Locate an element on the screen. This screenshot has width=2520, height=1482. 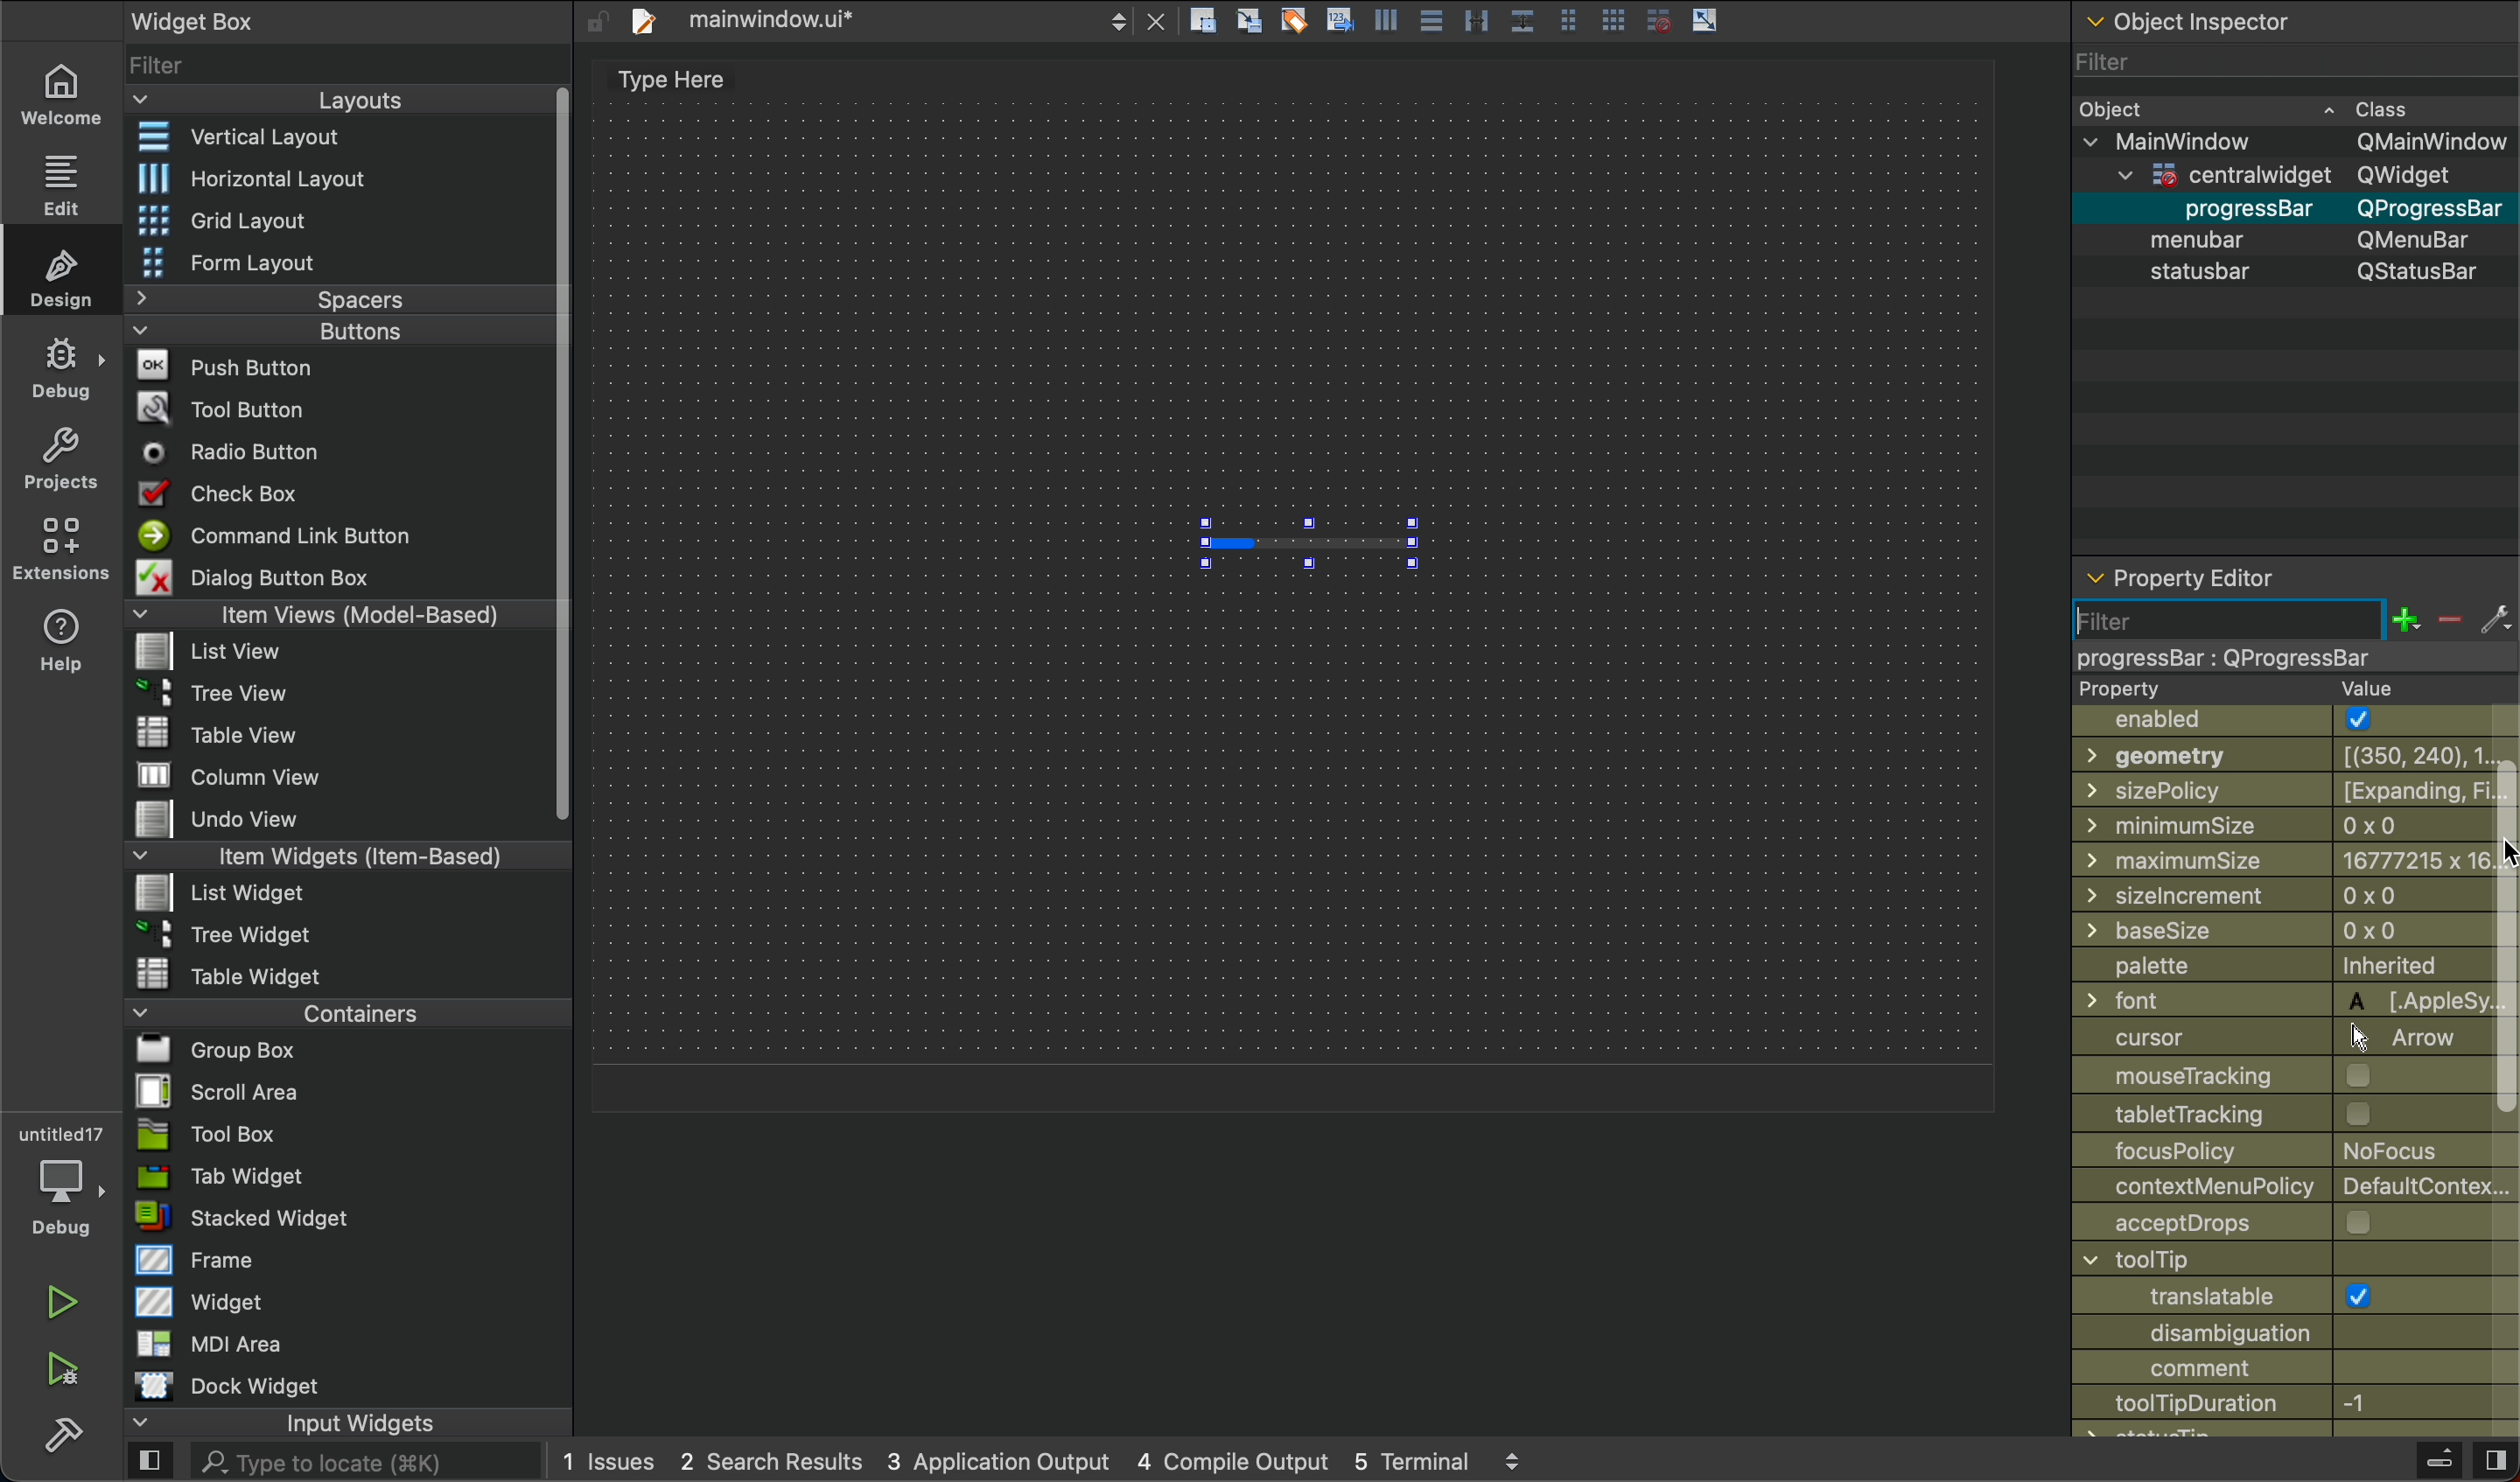
Check Box is located at coordinates (243, 493).